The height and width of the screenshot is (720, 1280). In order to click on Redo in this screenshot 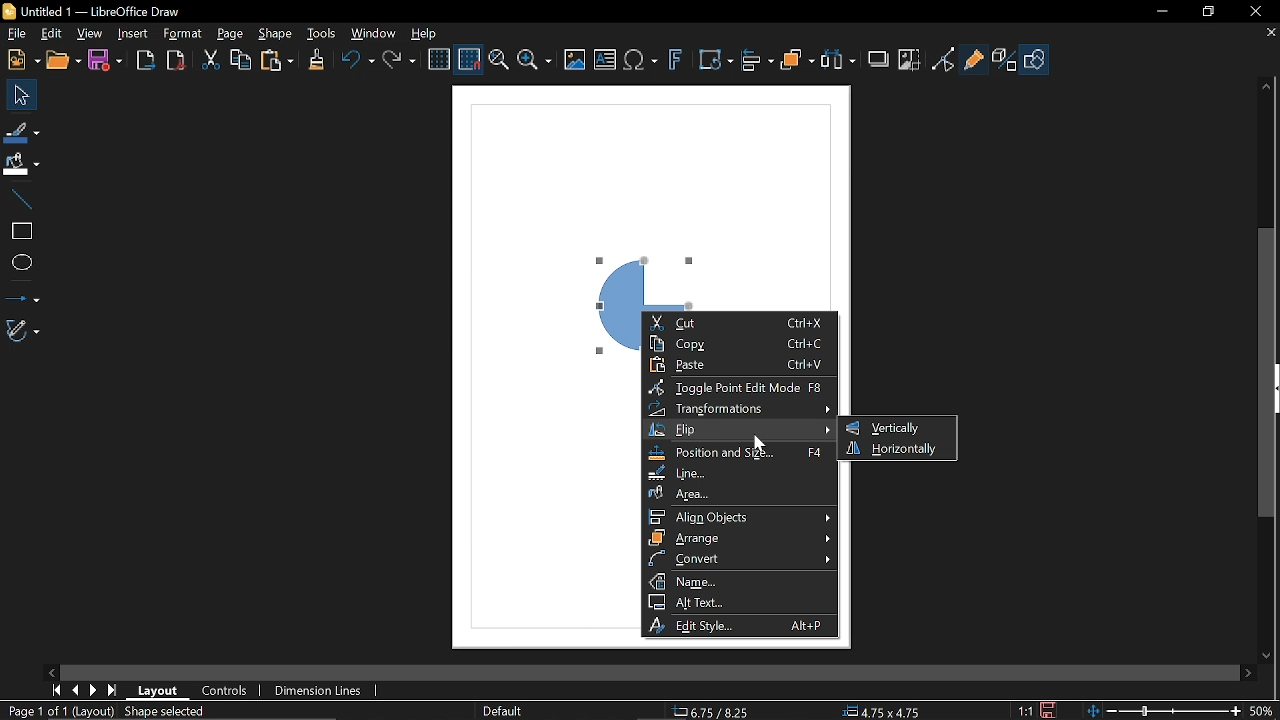, I will do `click(402, 61)`.